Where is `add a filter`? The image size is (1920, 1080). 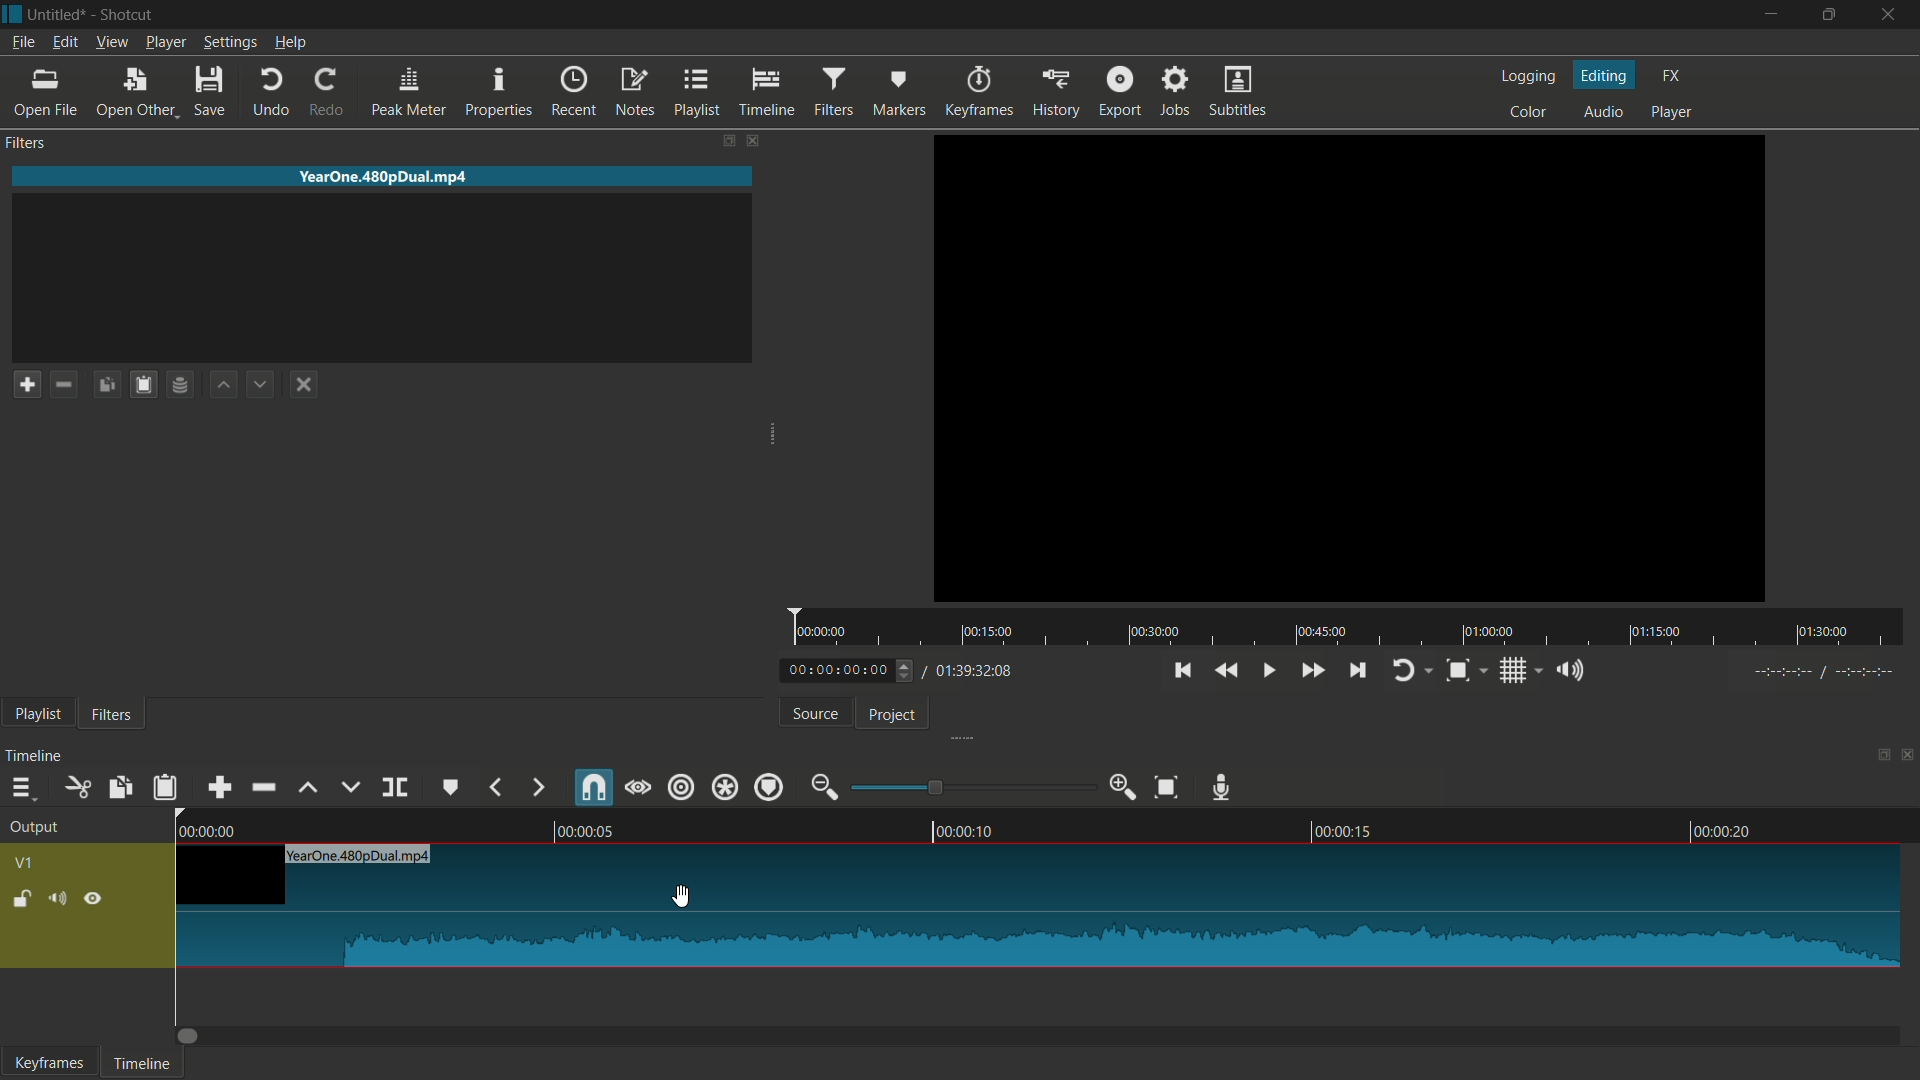 add a filter is located at coordinates (26, 385).